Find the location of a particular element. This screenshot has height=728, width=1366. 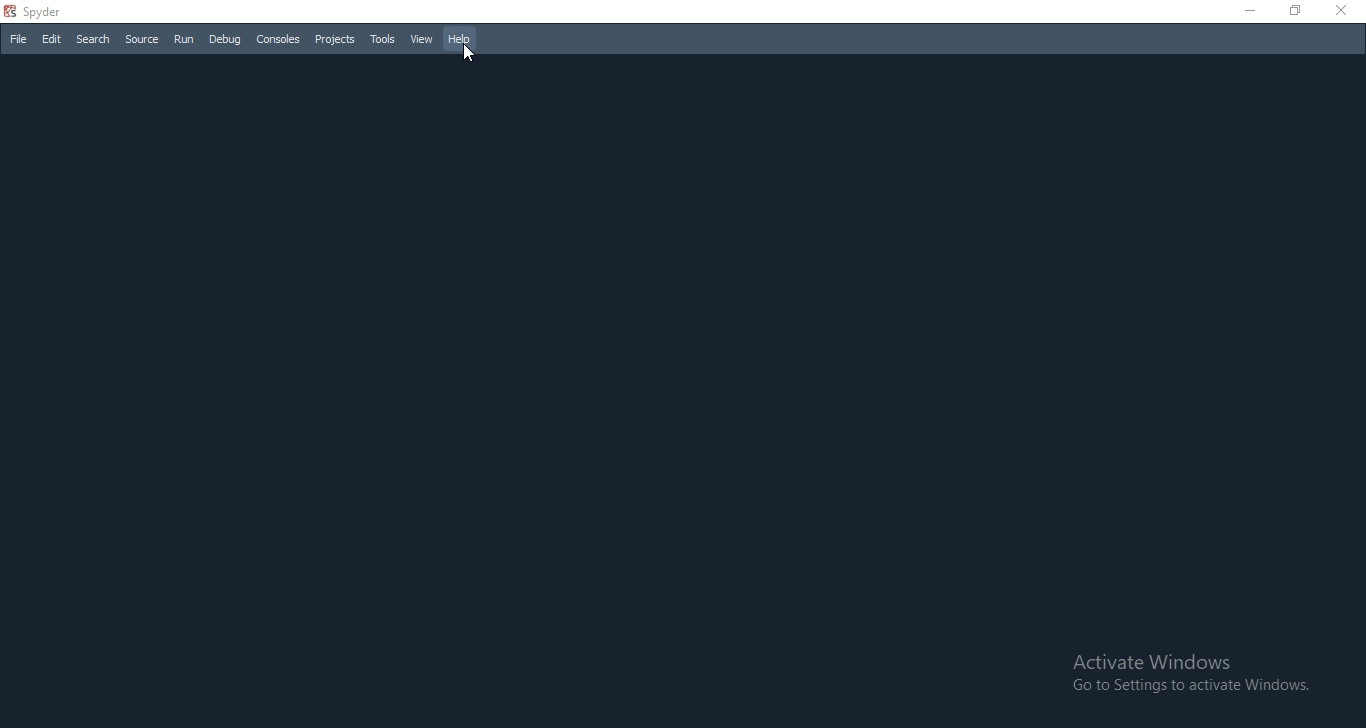

Consoles is located at coordinates (279, 39).